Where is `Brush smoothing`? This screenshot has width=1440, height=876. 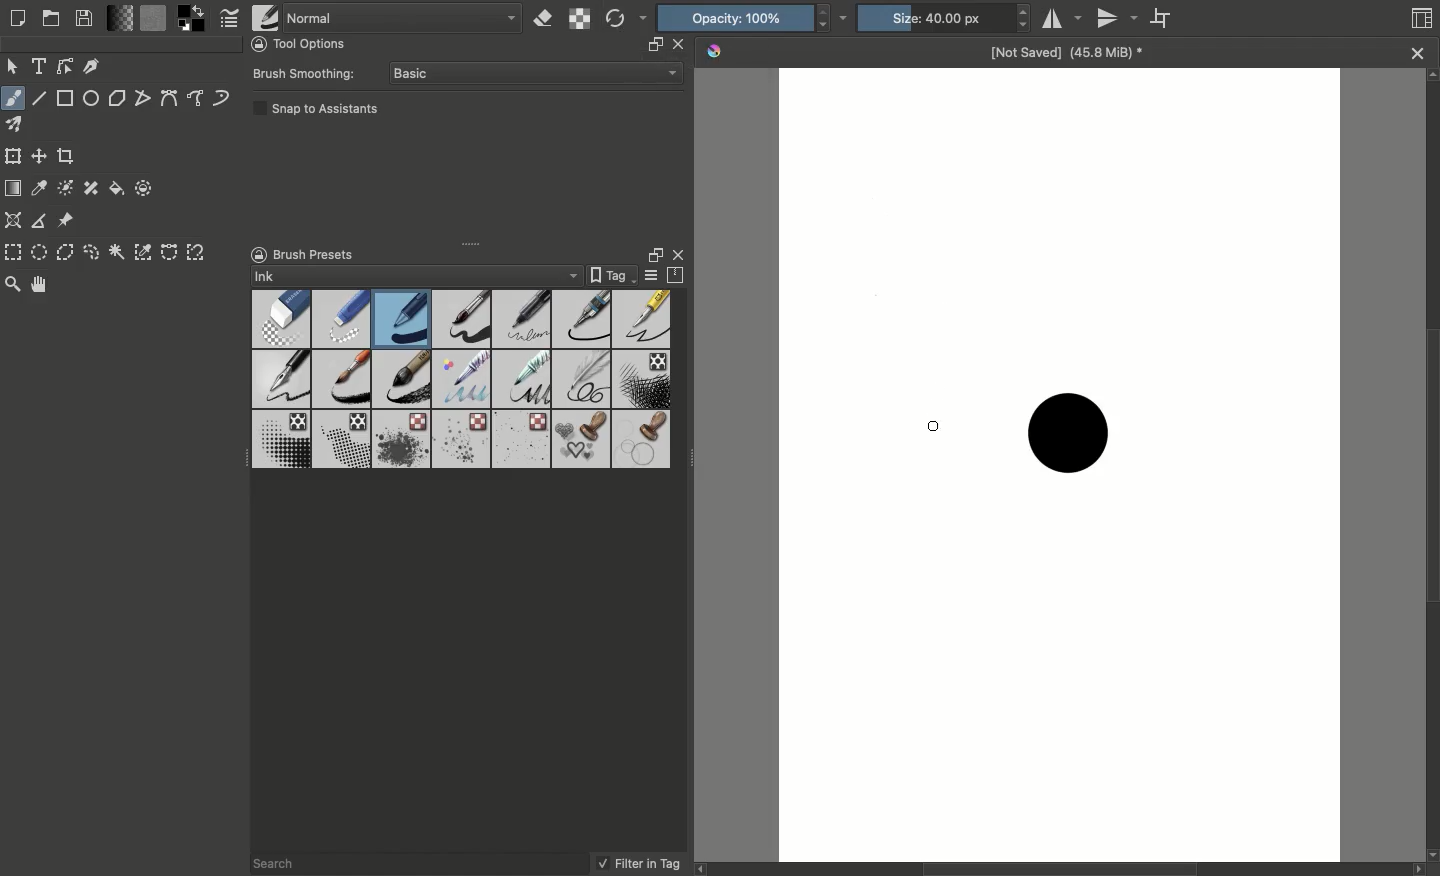 Brush smoothing is located at coordinates (309, 74).